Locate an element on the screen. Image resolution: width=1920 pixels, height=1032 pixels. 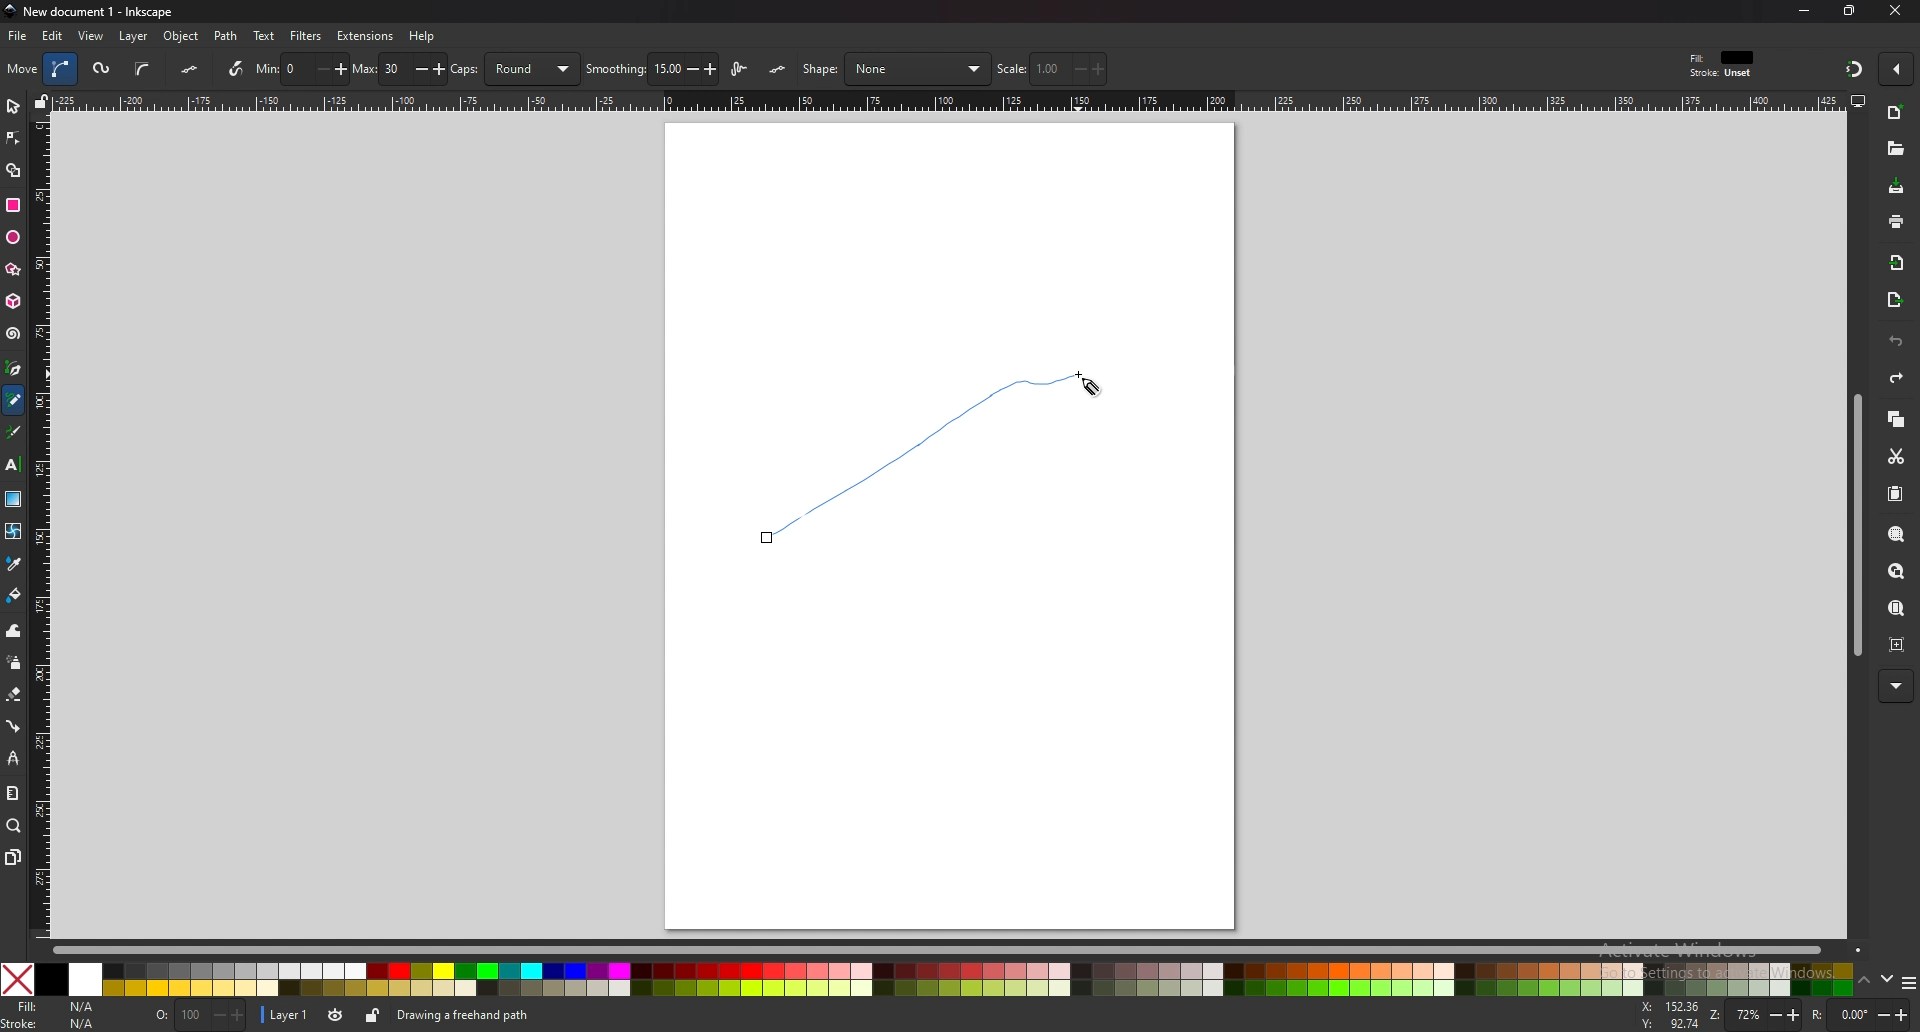
flatten spiro is located at coordinates (191, 68).